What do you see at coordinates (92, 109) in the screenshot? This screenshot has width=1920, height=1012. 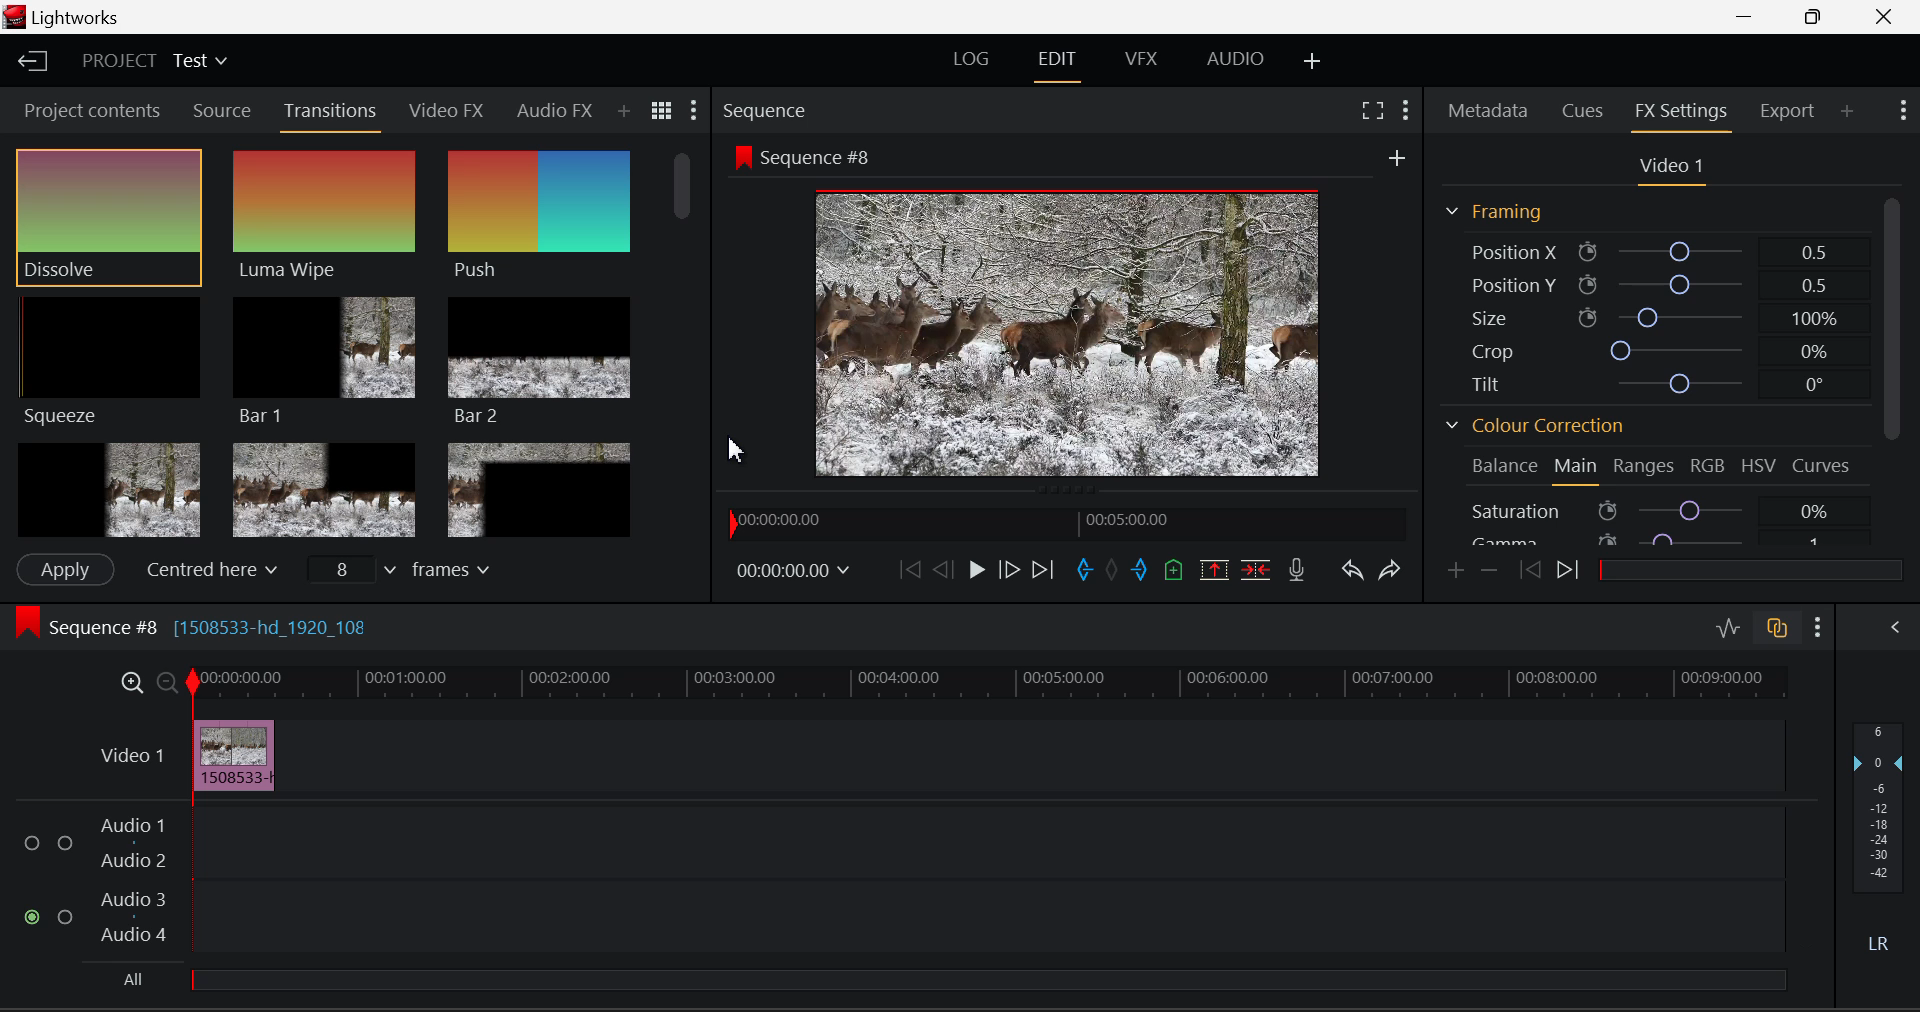 I see `Project contents` at bounding box center [92, 109].